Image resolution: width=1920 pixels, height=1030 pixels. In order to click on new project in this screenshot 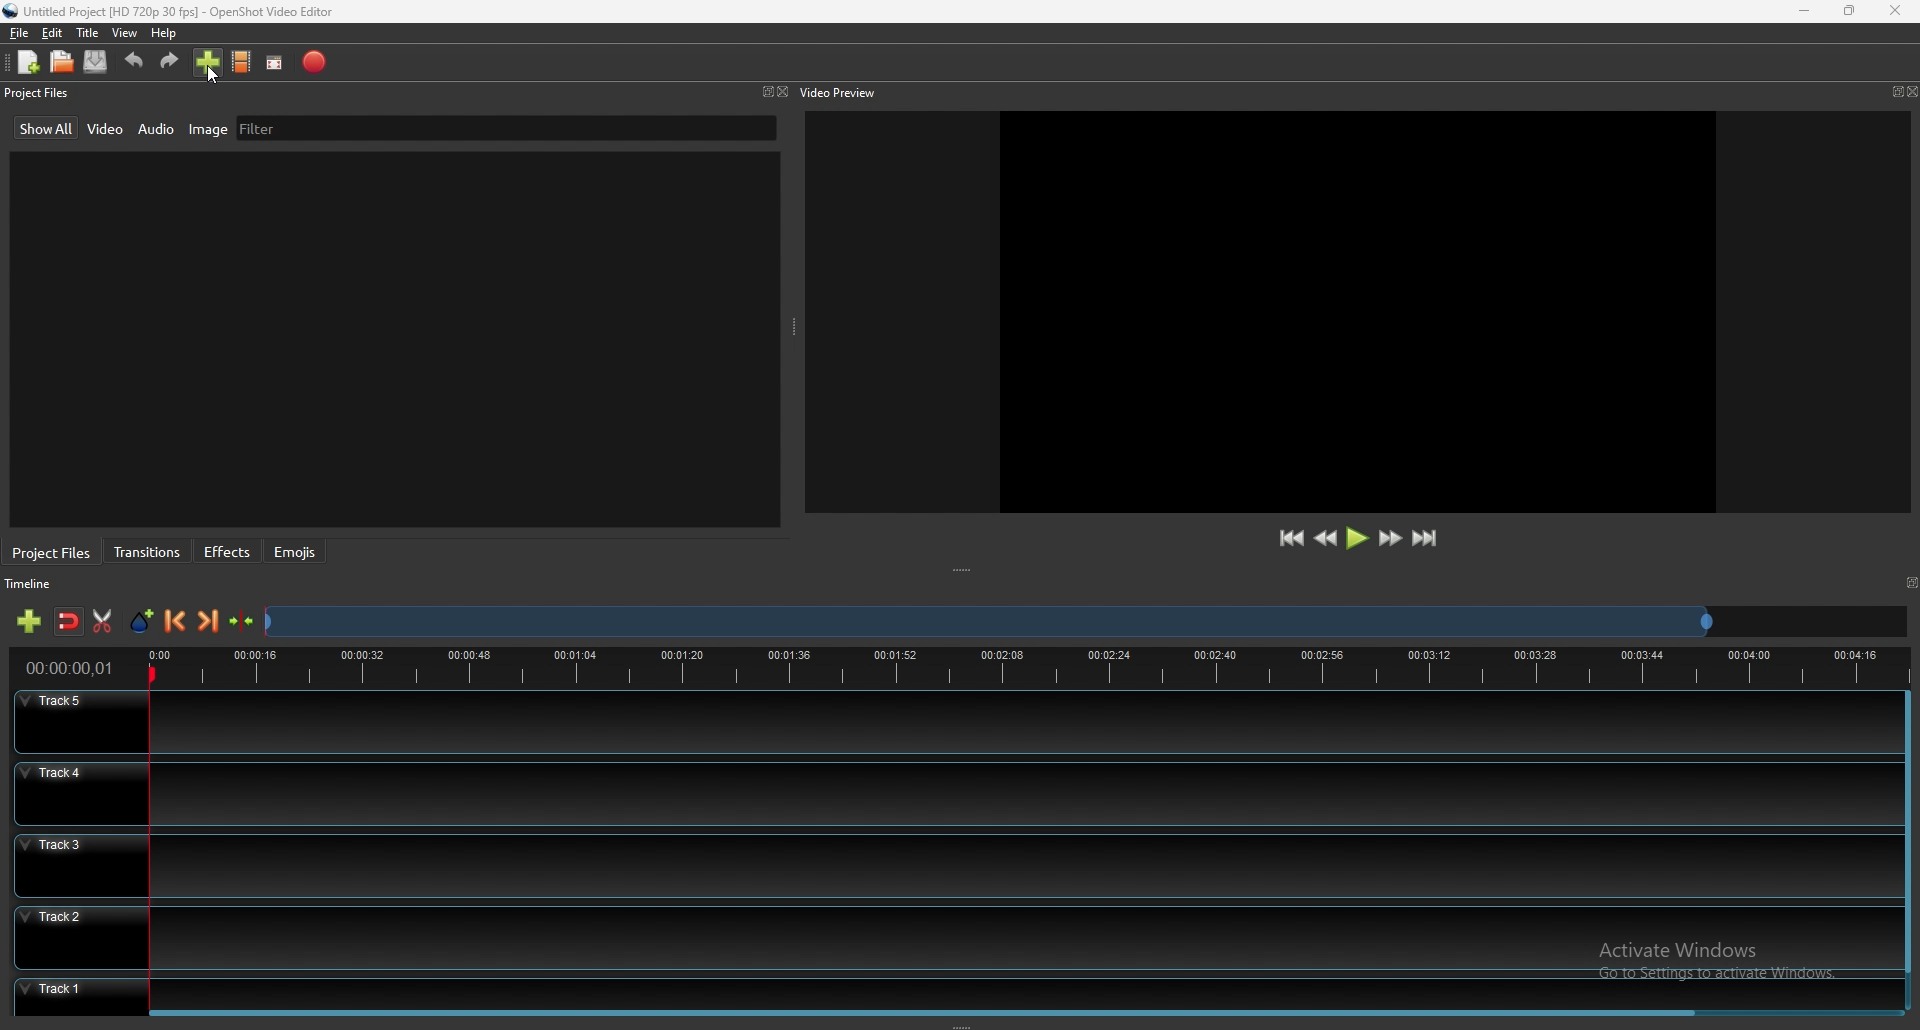, I will do `click(29, 62)`.